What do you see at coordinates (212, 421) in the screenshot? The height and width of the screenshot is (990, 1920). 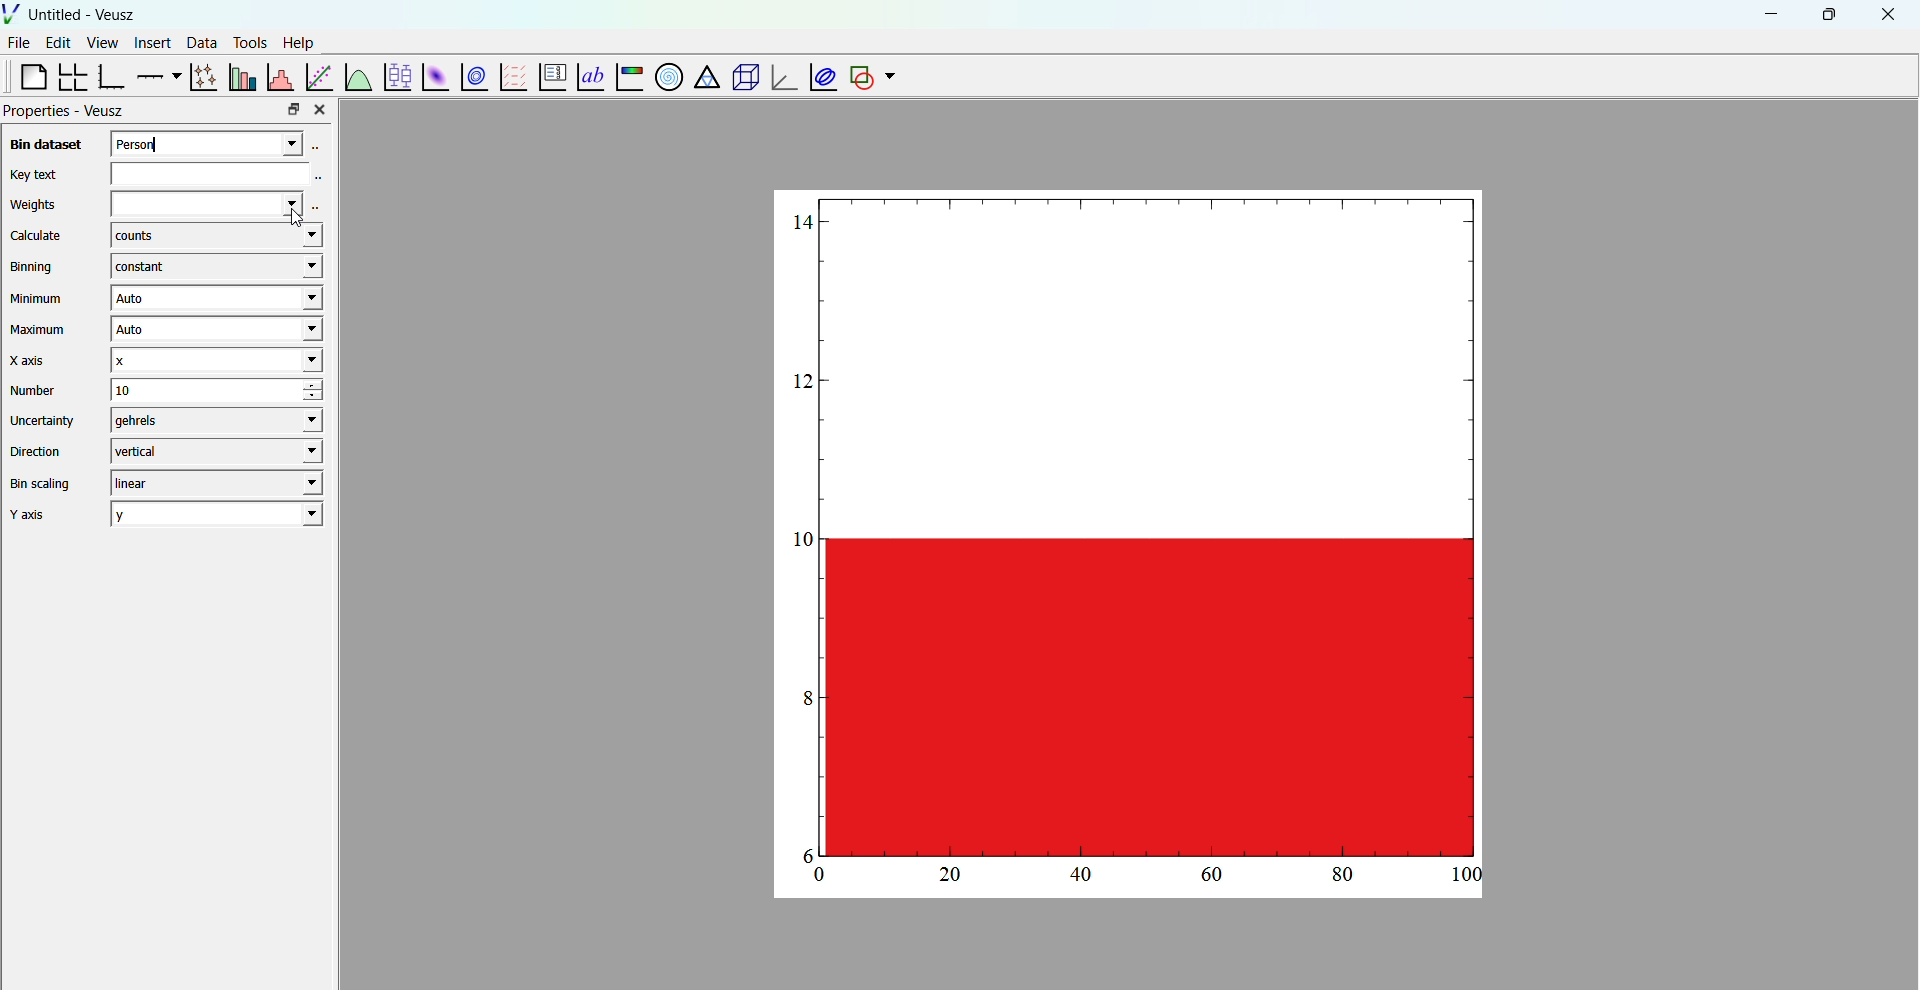 I see `gehrels` at bounding box center [212, 421].